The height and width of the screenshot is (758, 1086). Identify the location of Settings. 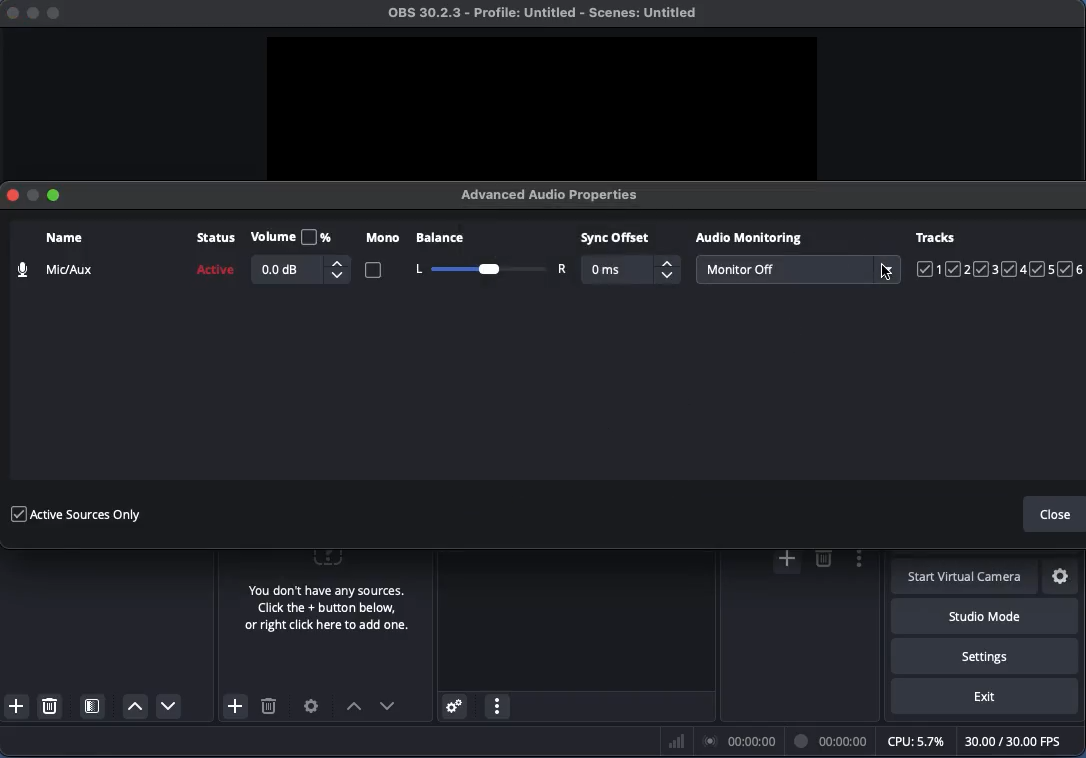
(985, 655).